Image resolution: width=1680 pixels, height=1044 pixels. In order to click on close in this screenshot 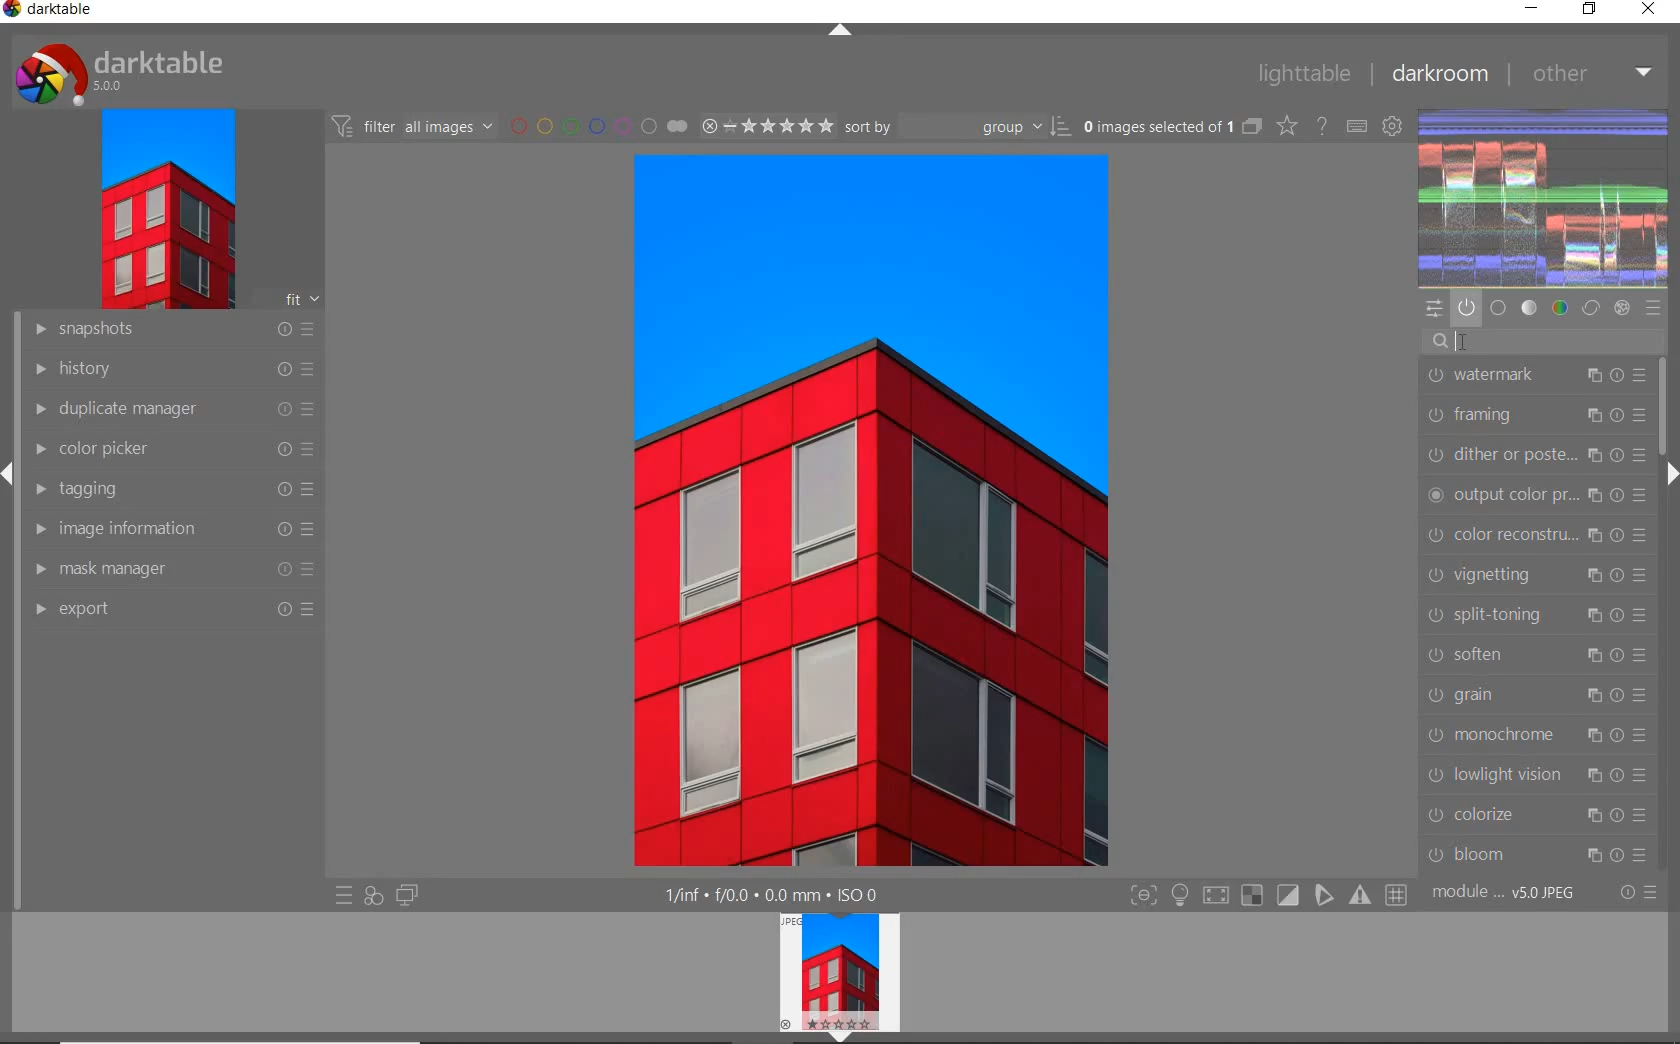, I will do `click(1649, 10)`.